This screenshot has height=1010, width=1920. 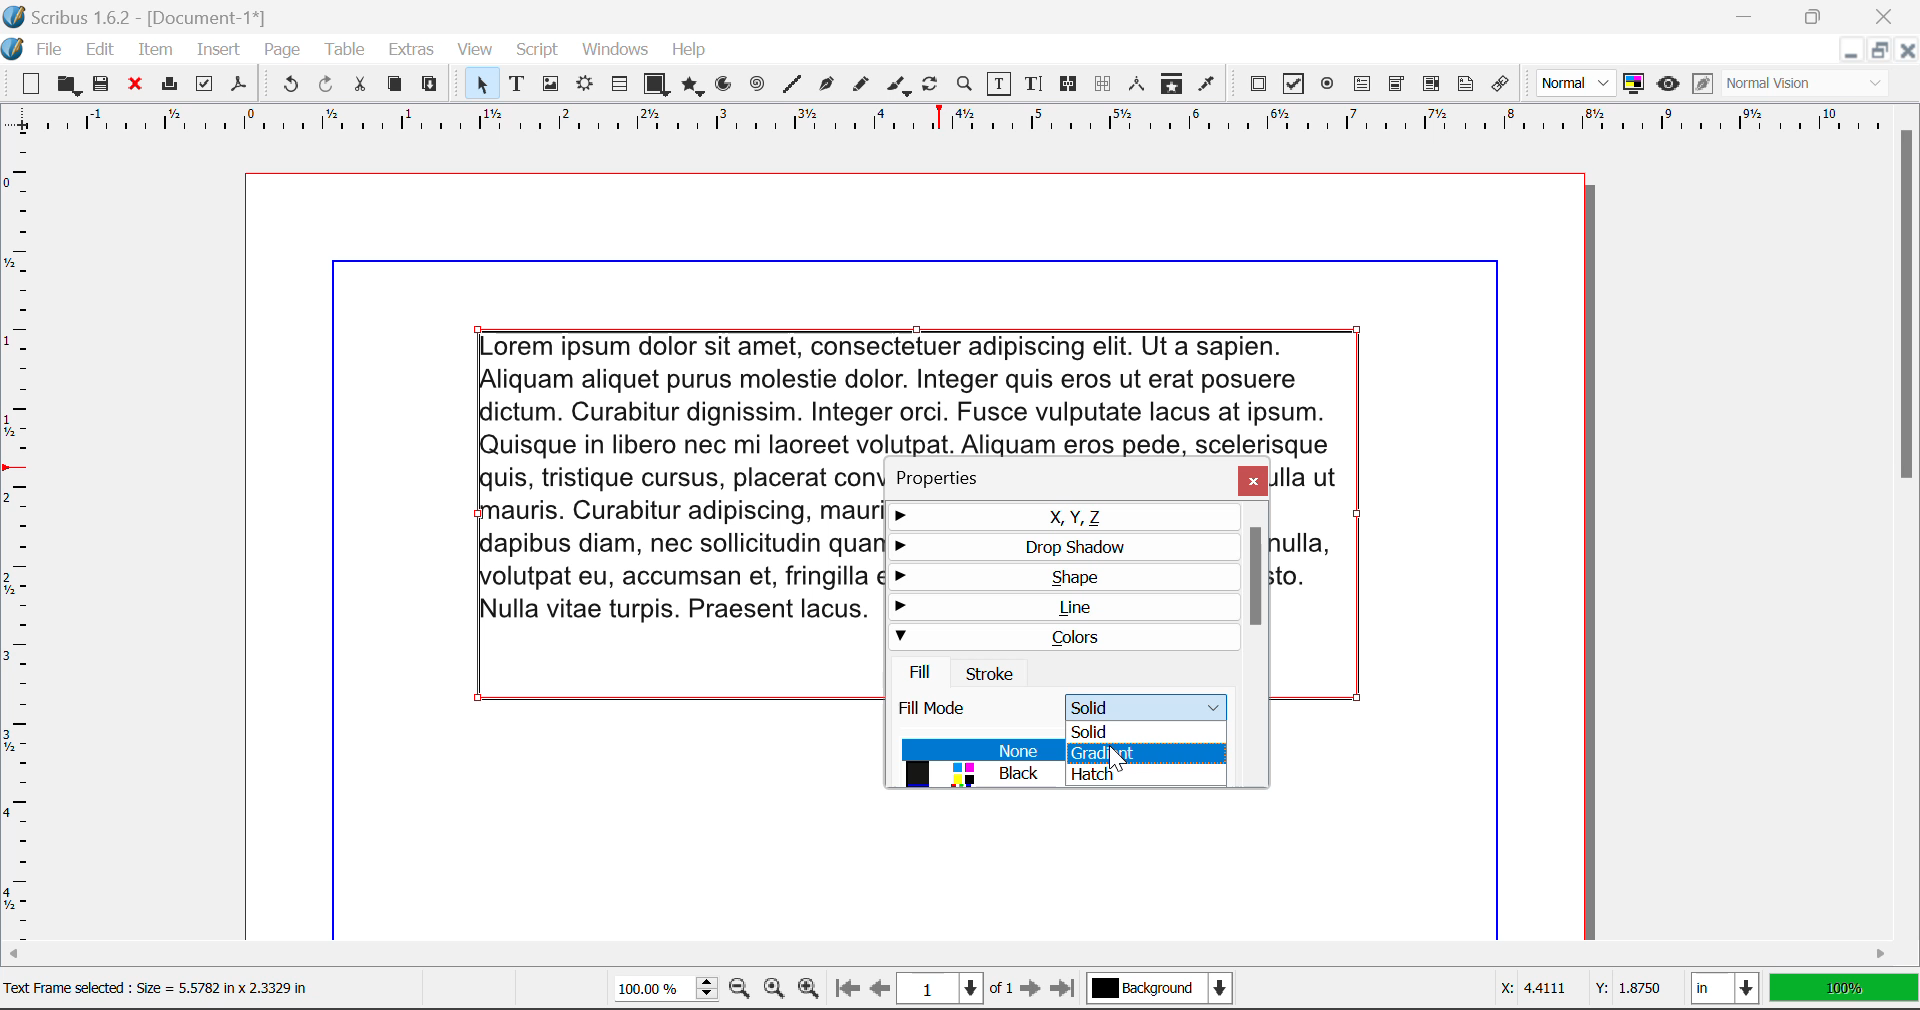 I want to click on Fill Mode, so click(x=1061, y=703).